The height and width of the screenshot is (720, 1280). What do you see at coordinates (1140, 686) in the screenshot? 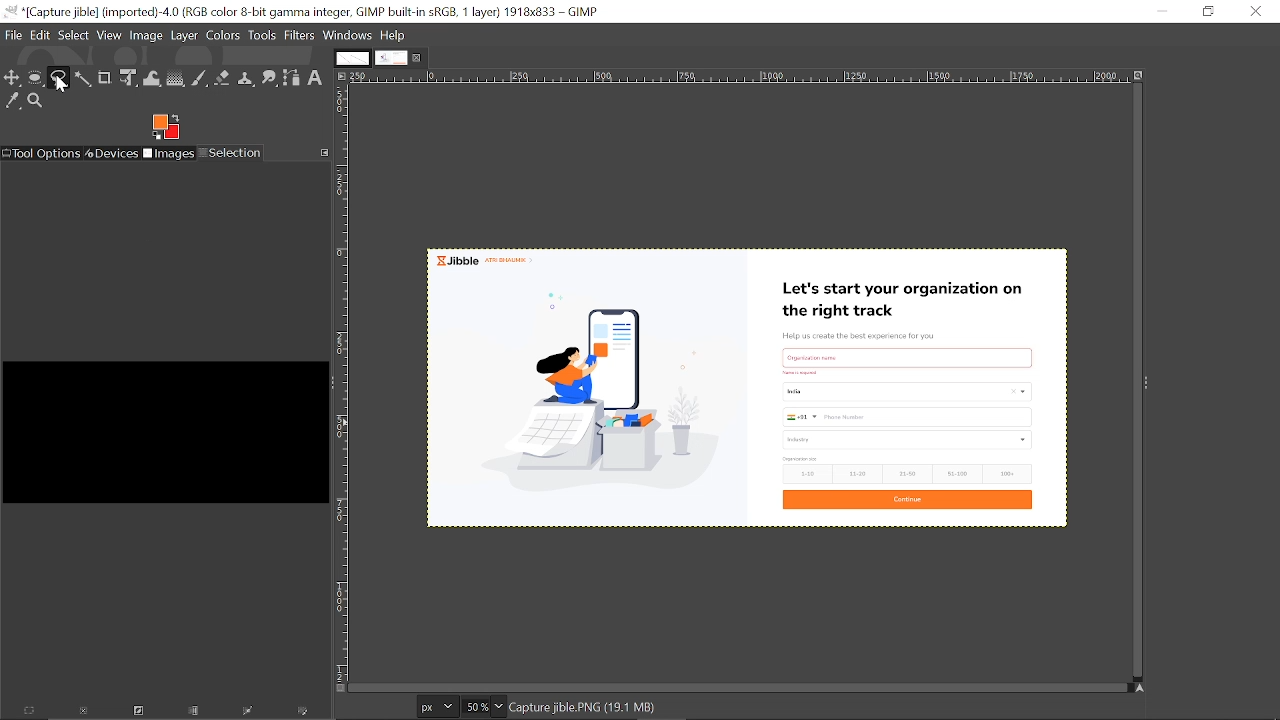
I see `Navigate this display` at bounding box center [1140, 686].